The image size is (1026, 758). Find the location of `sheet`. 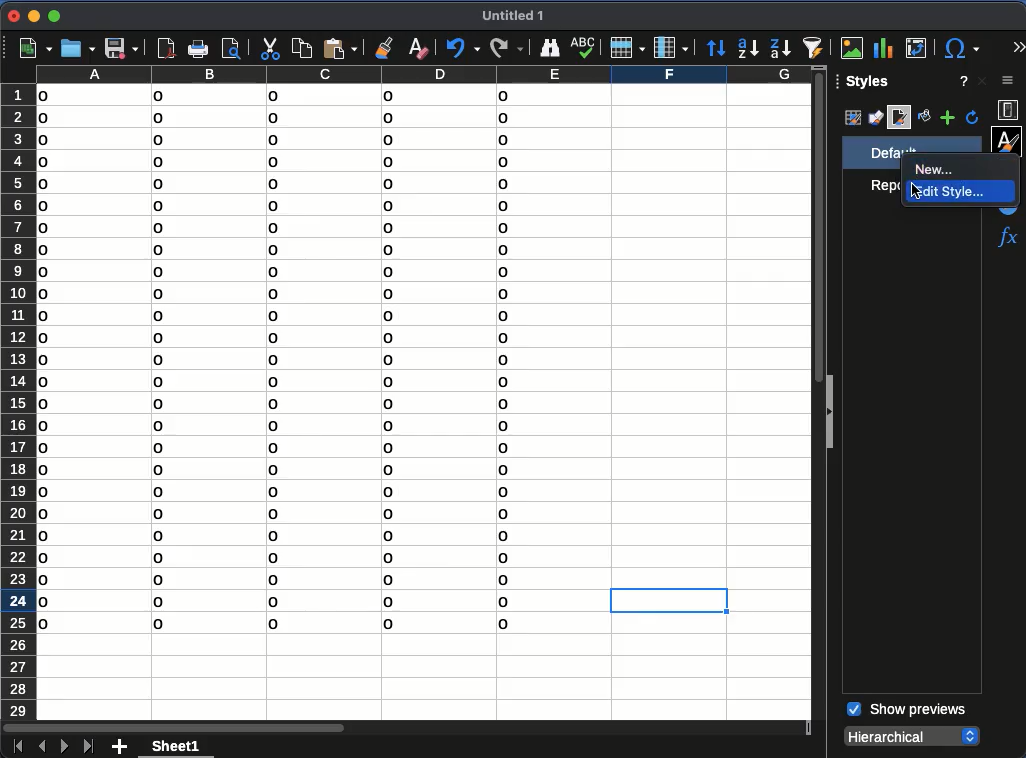

sheet is located at coordinates (178, 745).